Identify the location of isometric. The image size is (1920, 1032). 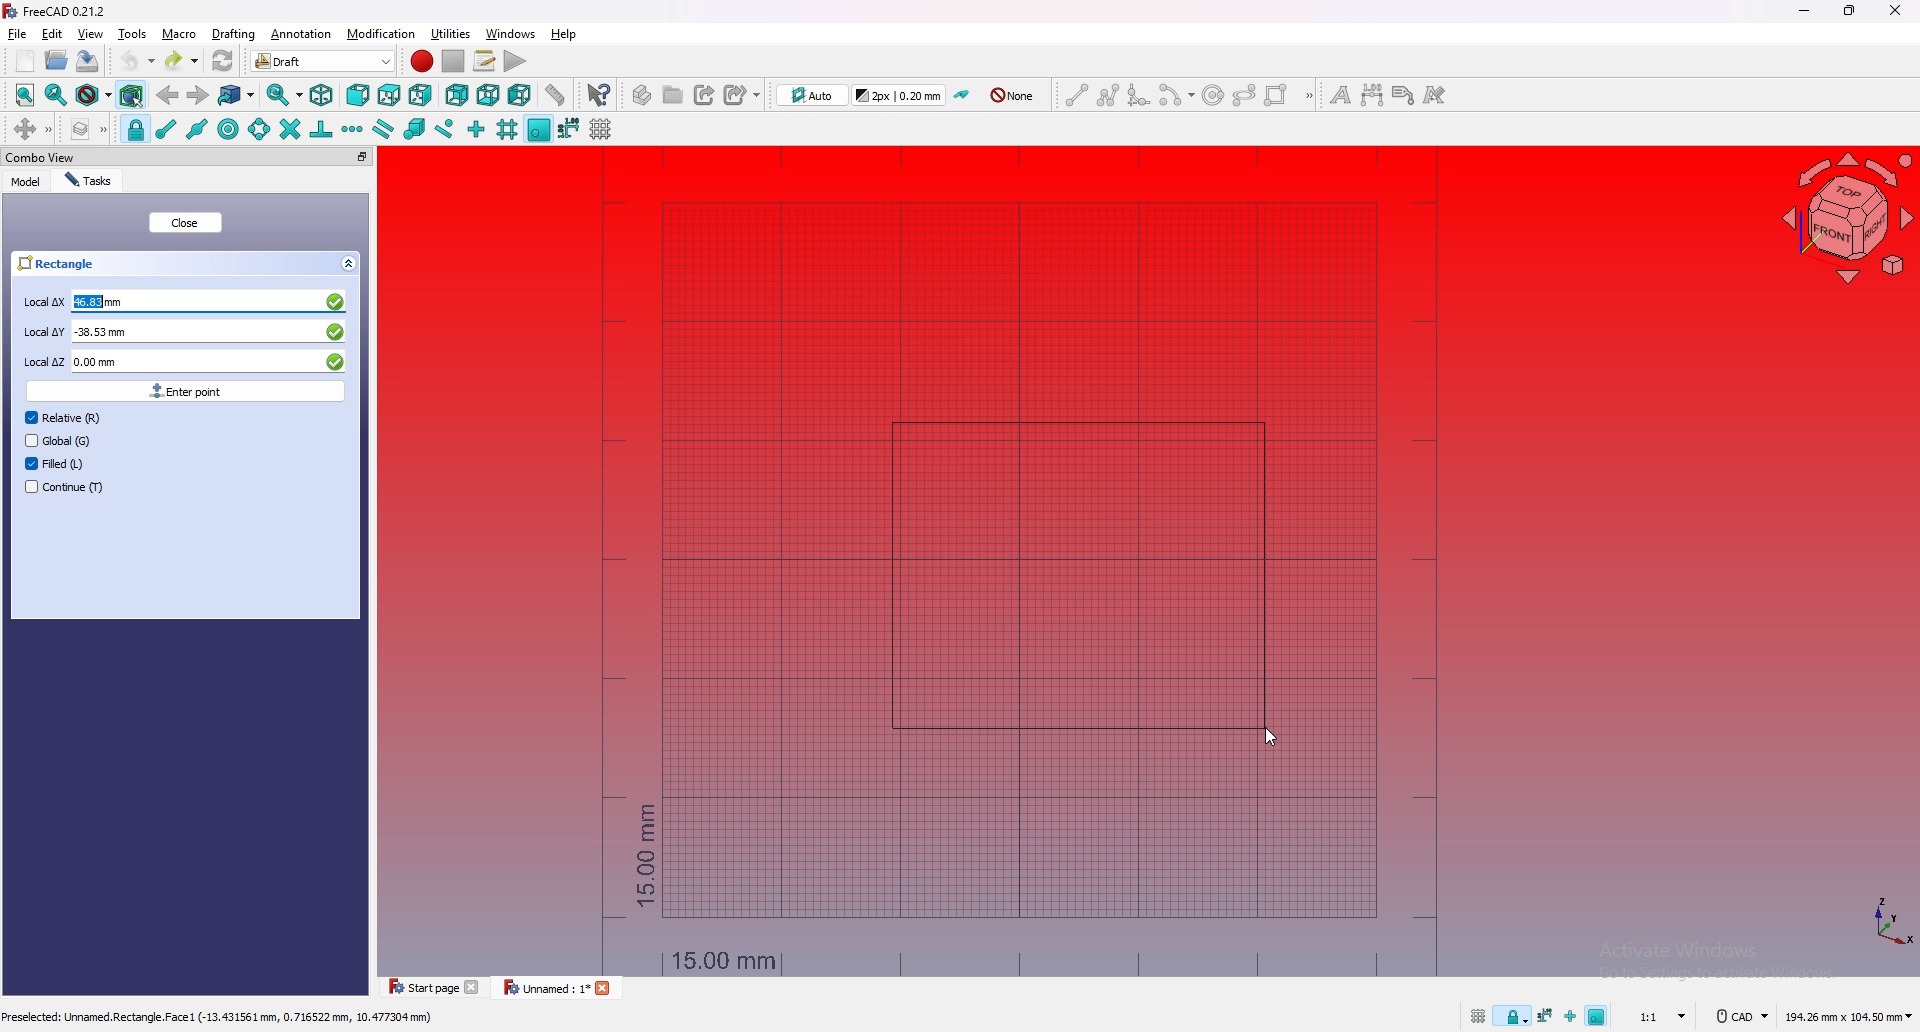
(322, 95).